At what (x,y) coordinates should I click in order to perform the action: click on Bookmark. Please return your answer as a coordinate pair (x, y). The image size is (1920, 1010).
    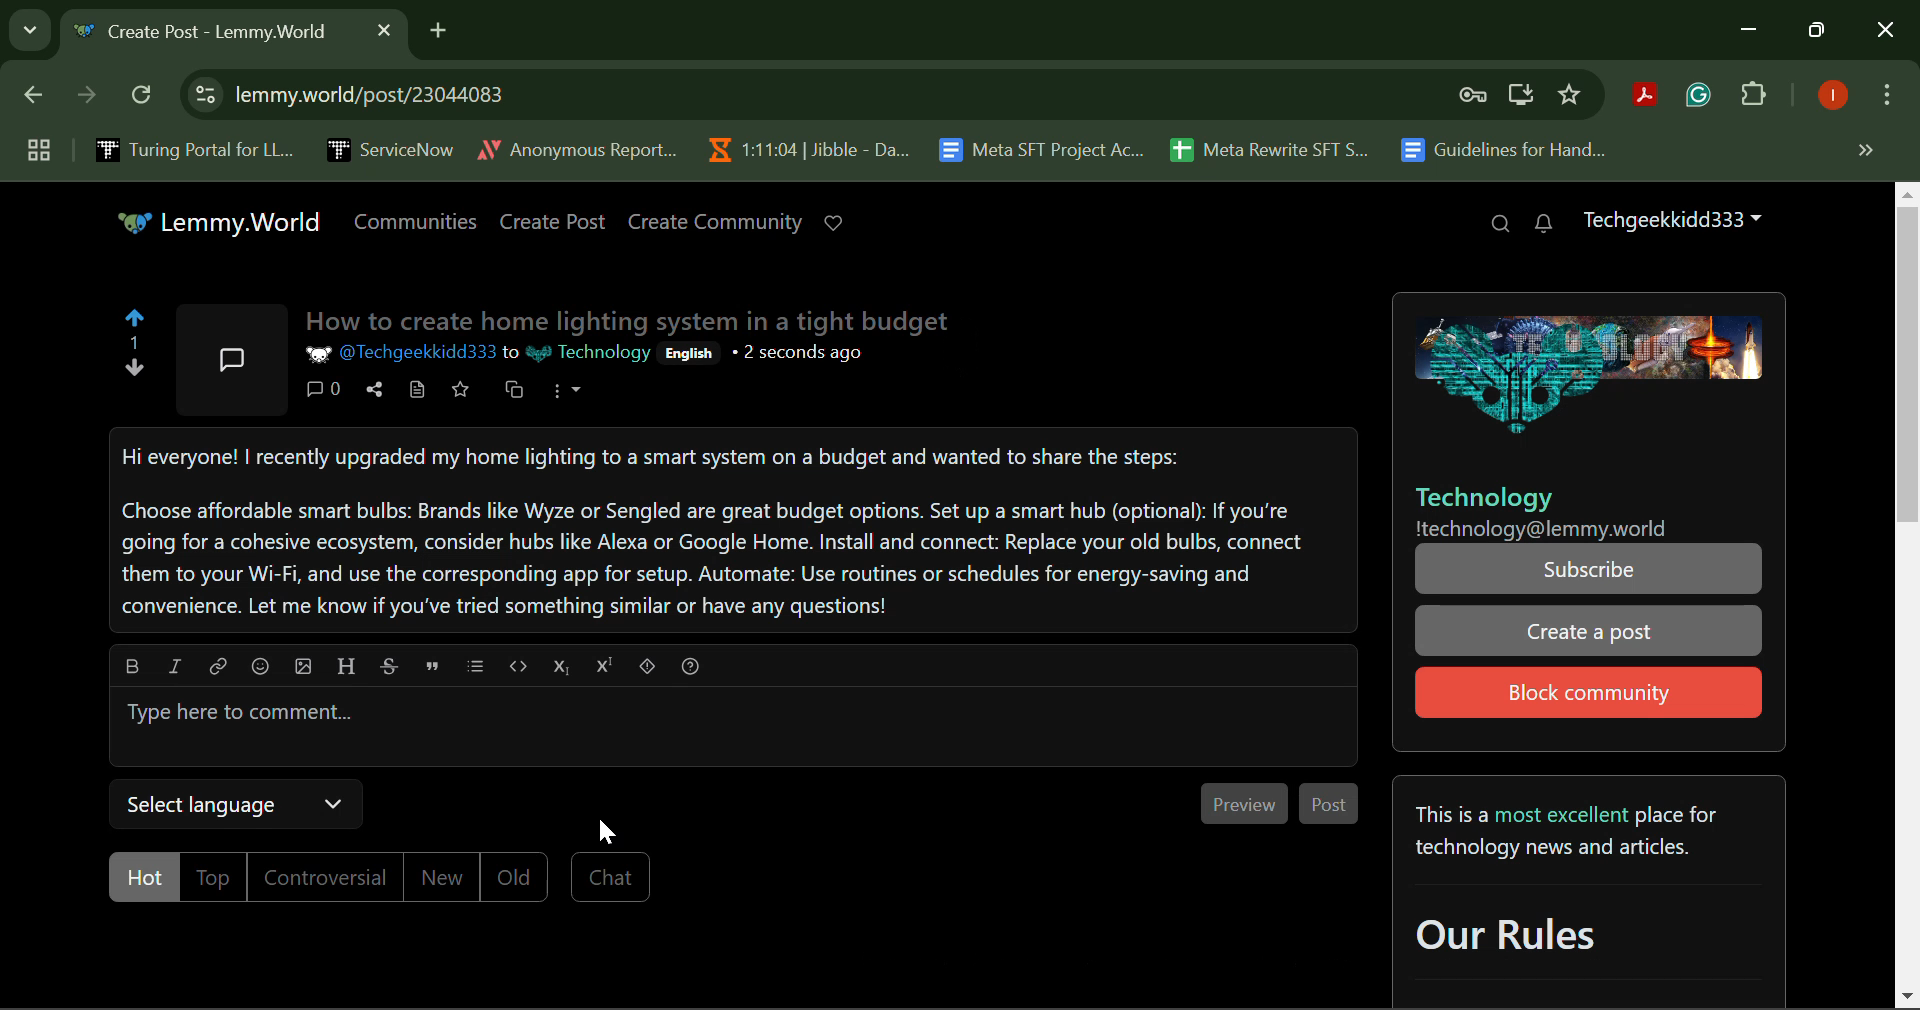
    Looking at the image, I should click on (1571, 95).